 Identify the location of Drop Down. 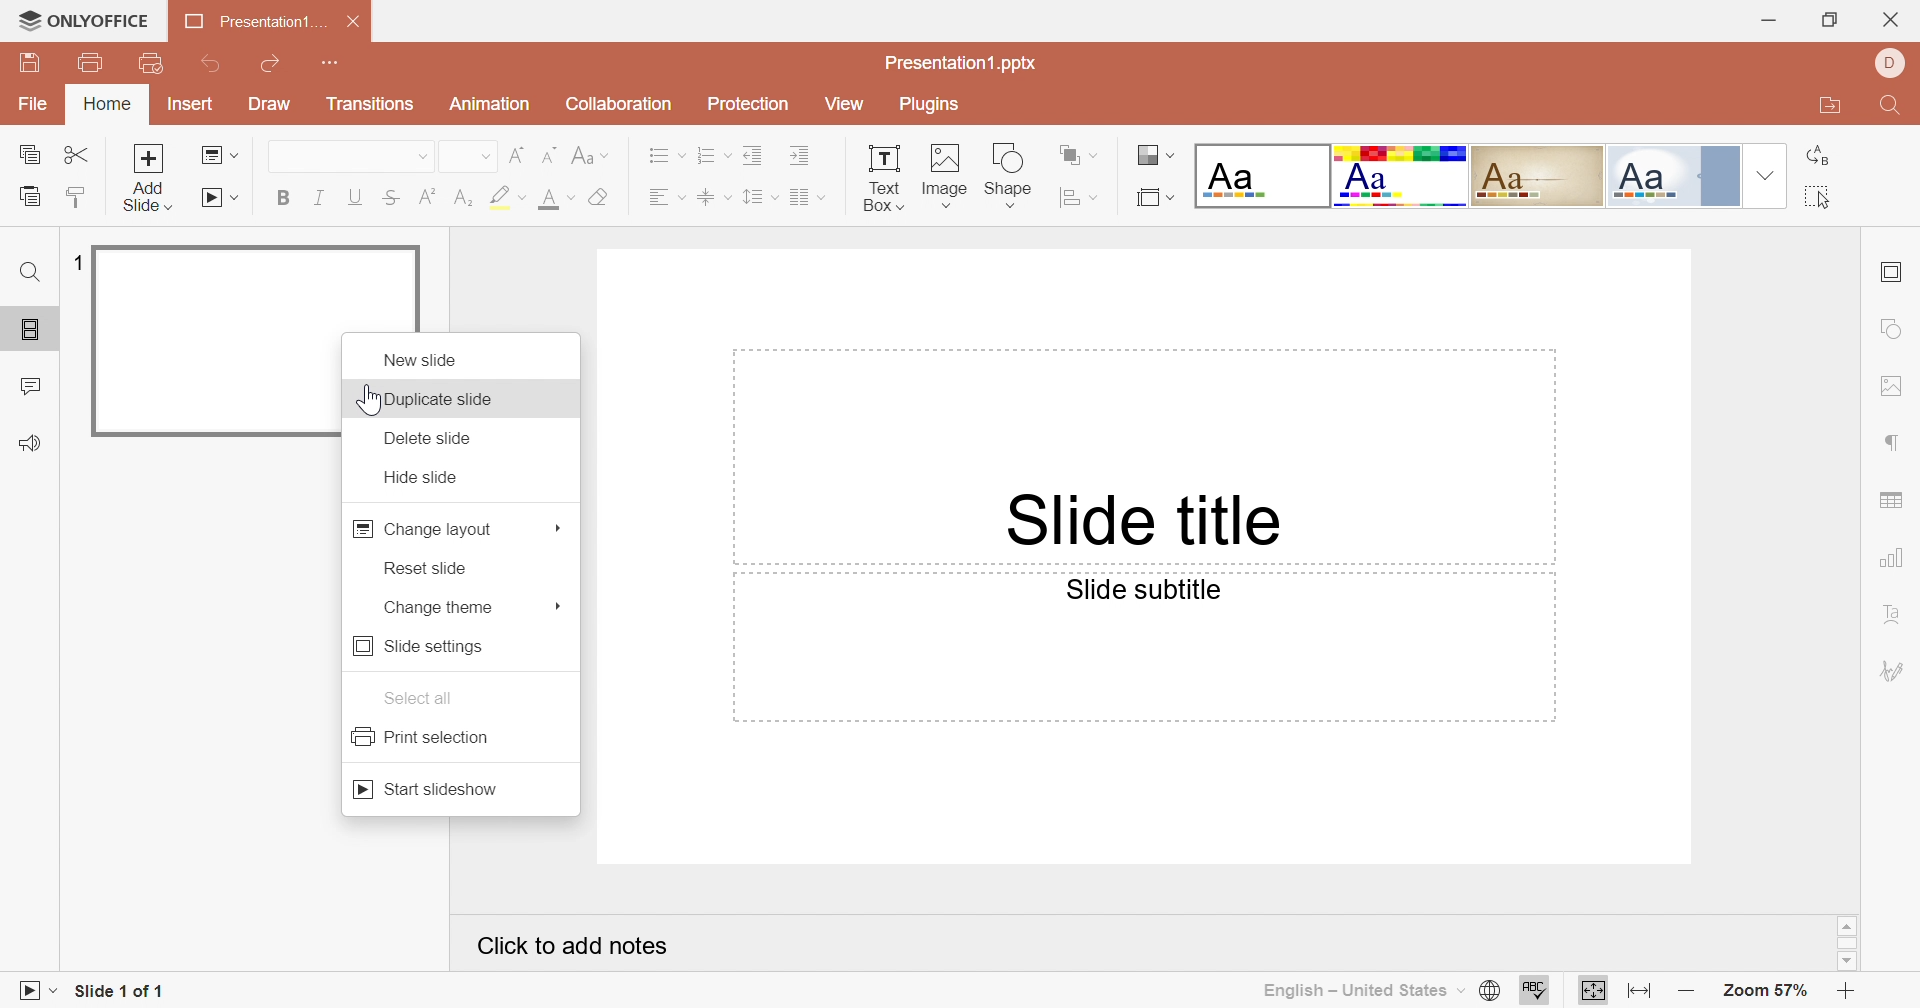
(1177, 196).